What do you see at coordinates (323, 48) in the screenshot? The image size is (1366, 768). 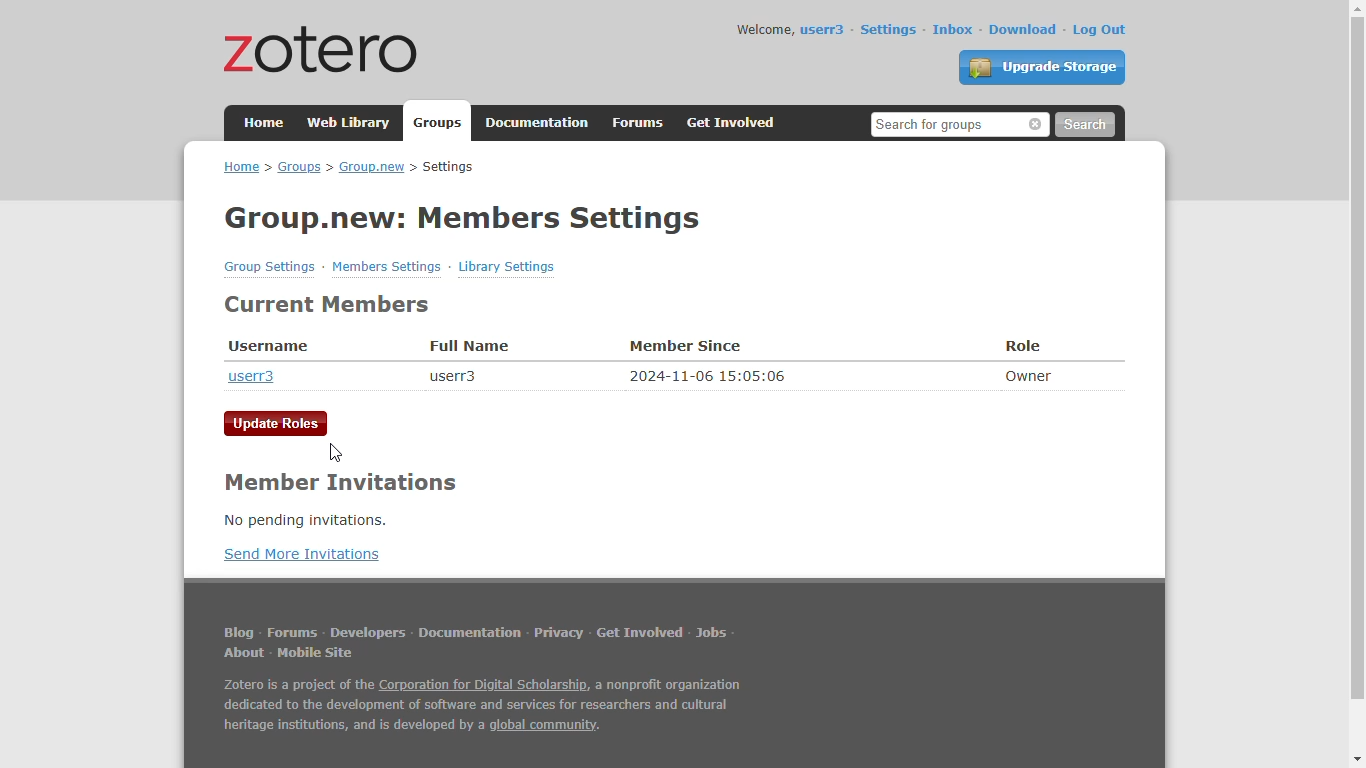 I see `zotero` at bounding box center [323, 48].